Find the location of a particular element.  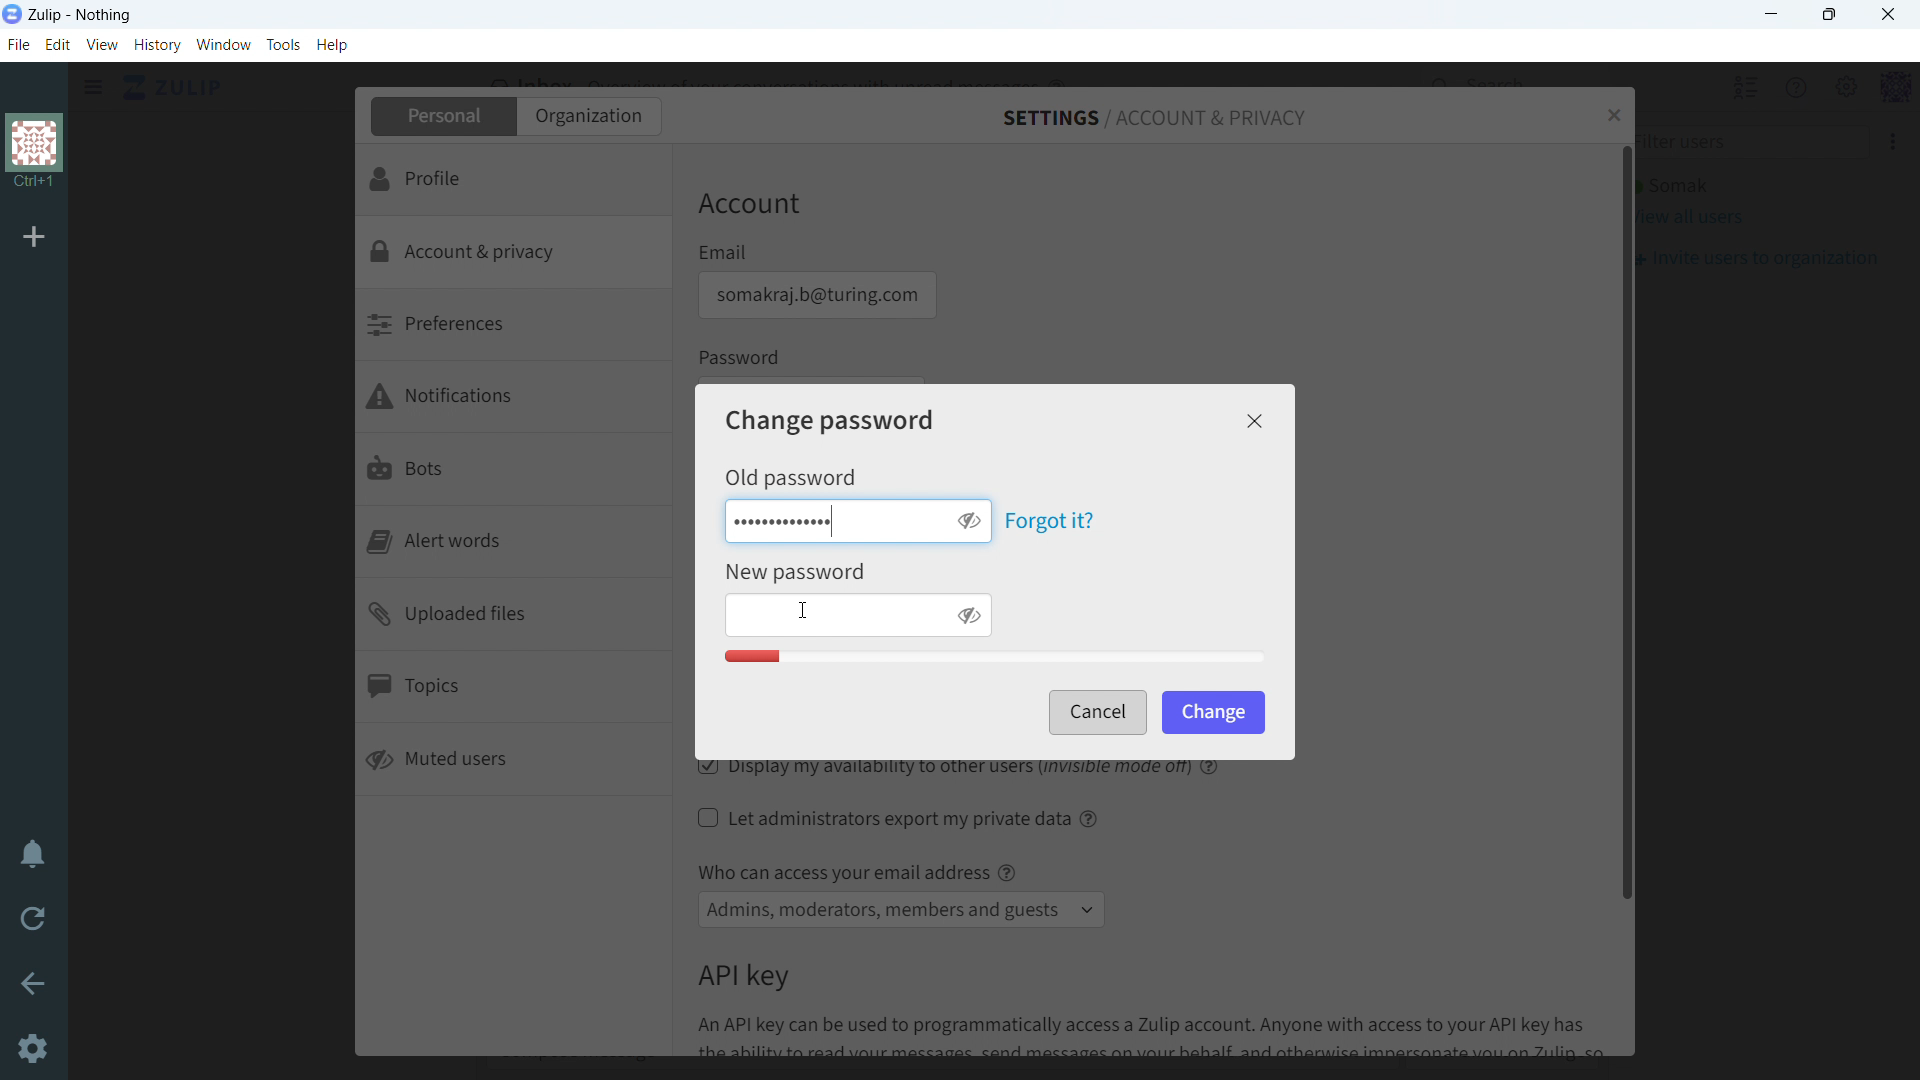

click to see sidebar menu is located at coordinates (94, 87).